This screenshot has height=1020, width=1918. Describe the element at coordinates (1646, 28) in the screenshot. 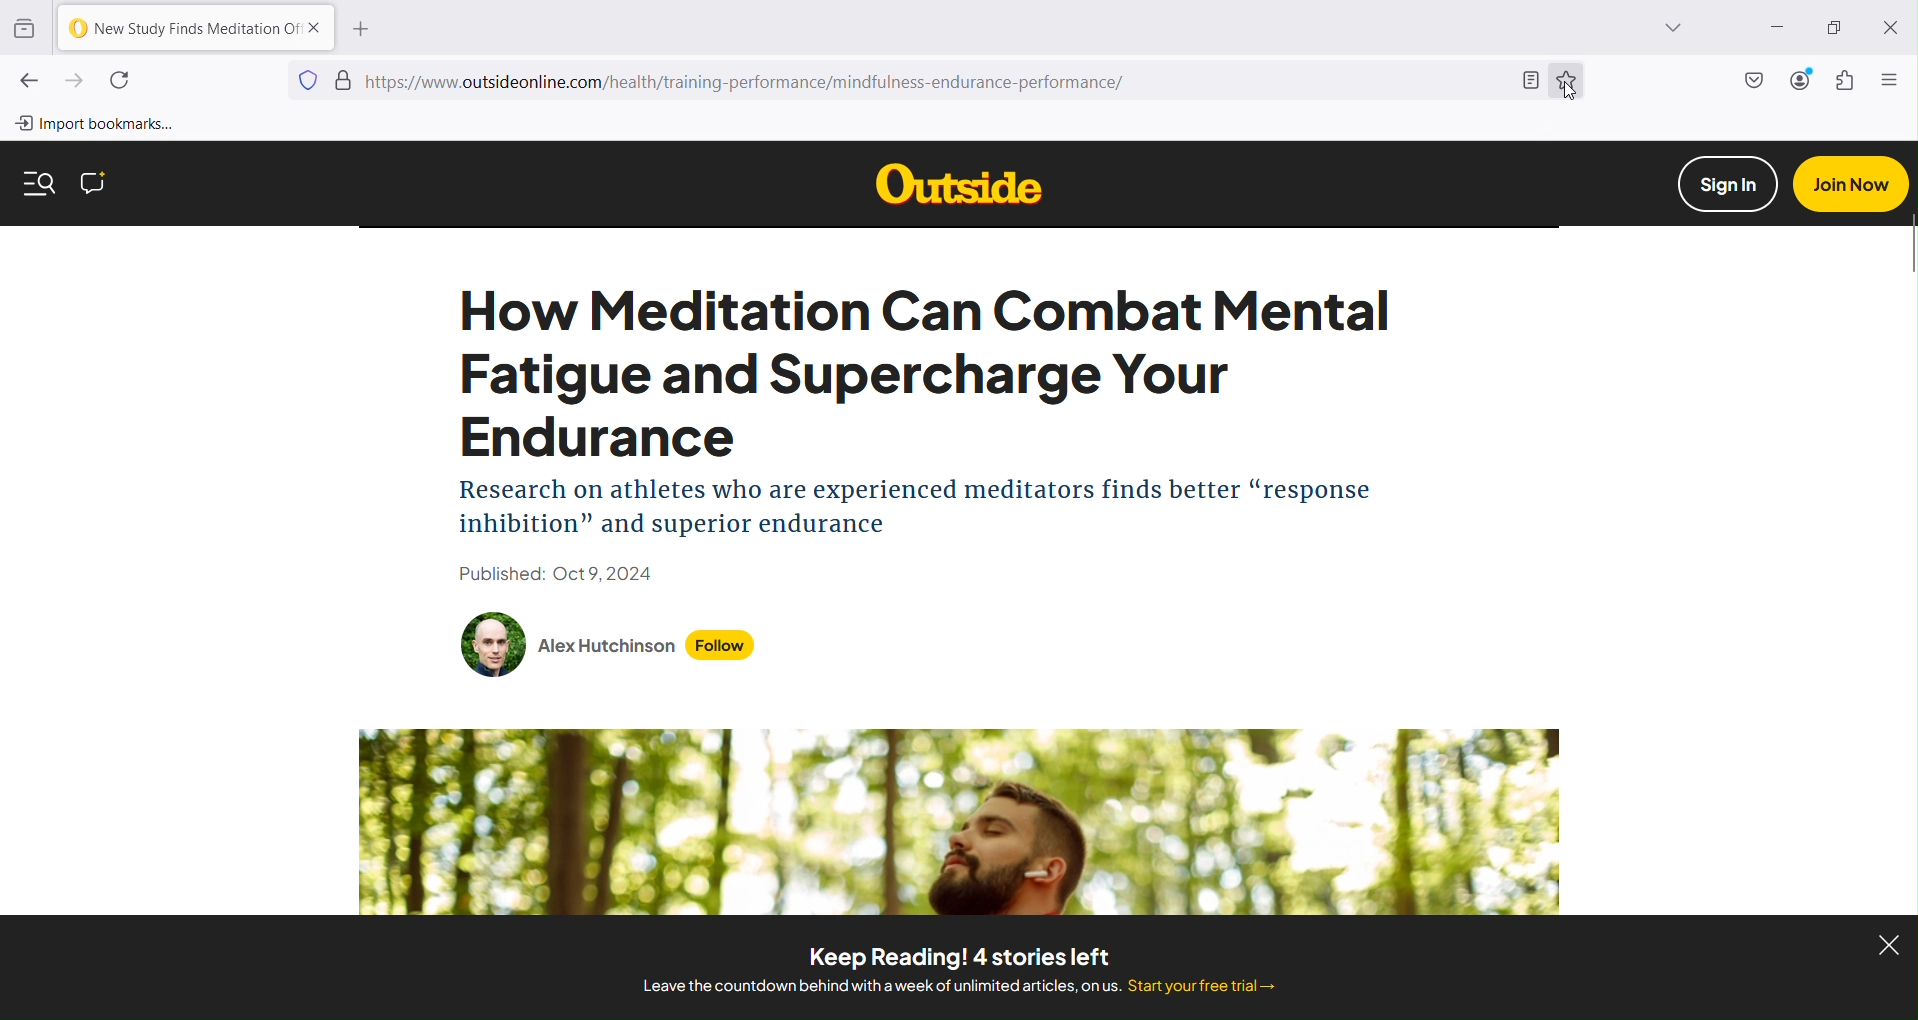

I see `List all tabs ` at that location.